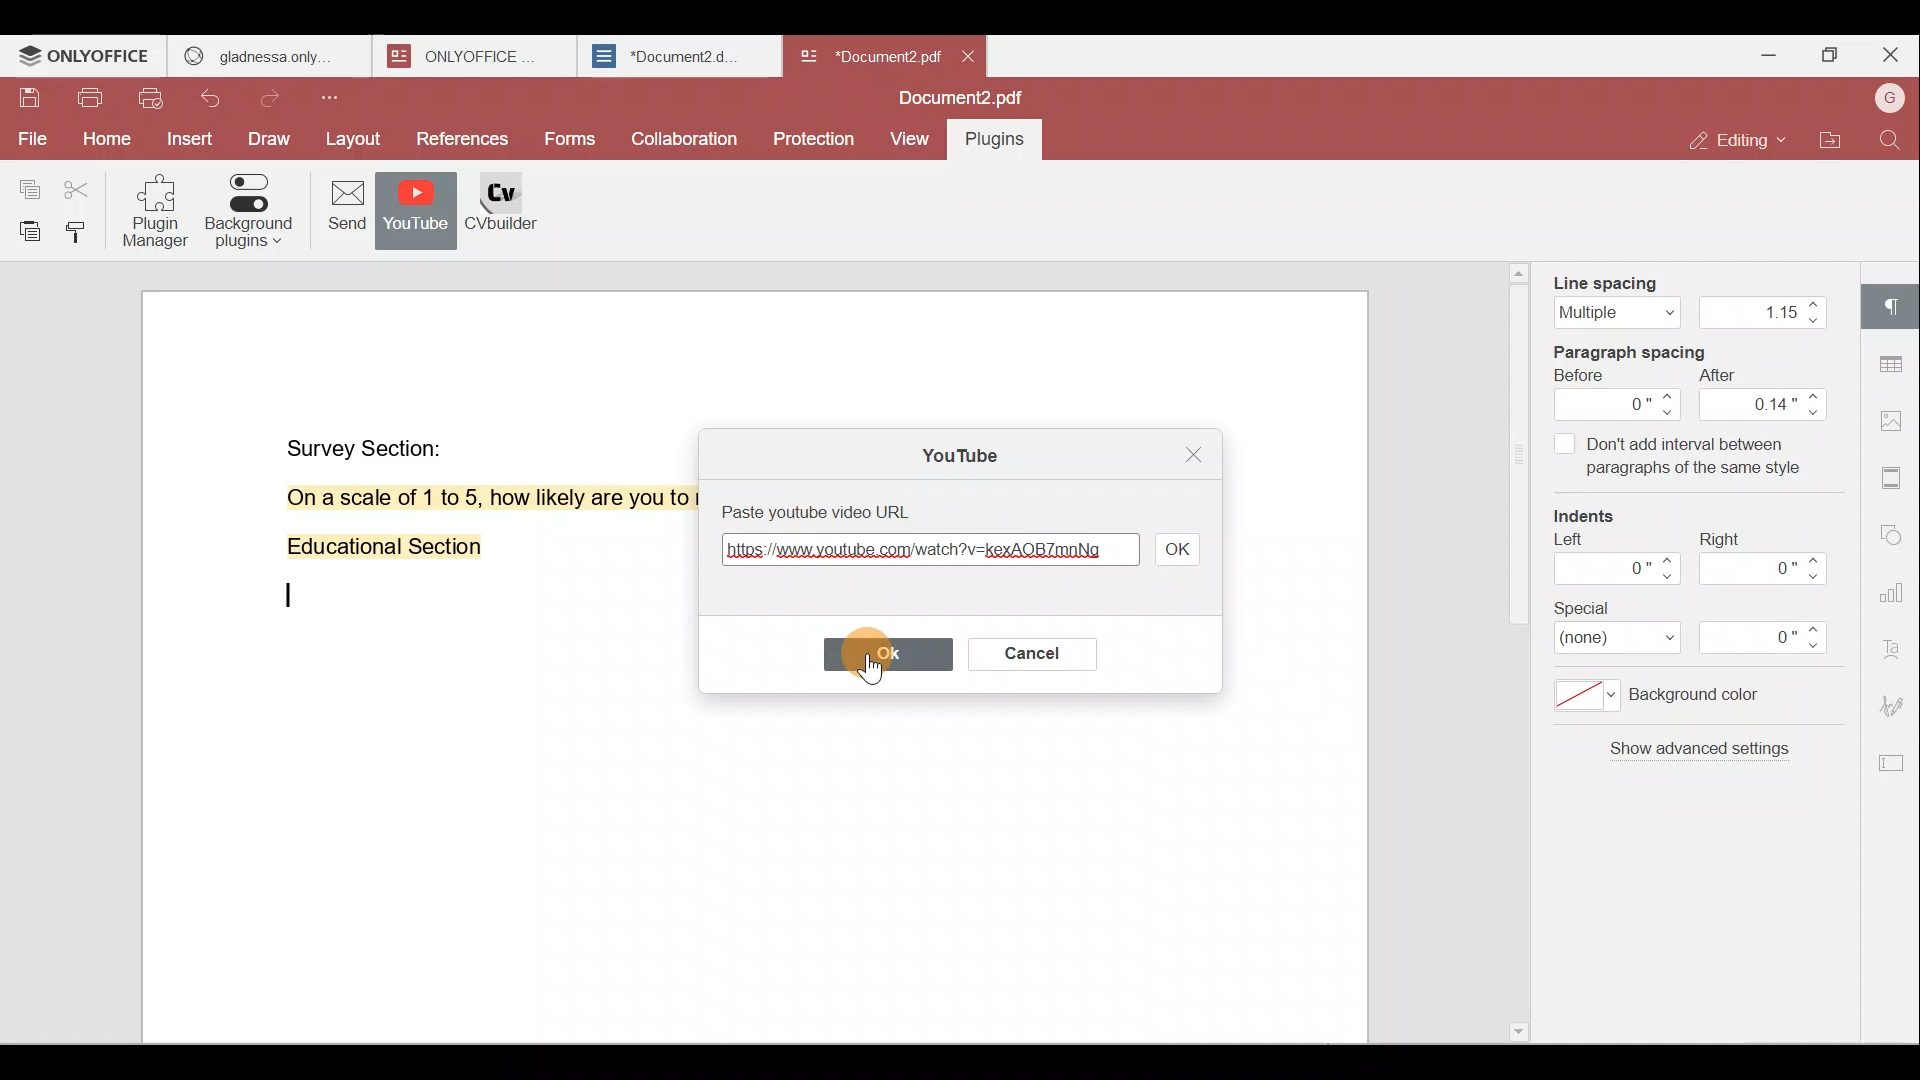  What do you see at coordinates (376, 551) in the screenshot?
I see `Educational Section` at bounding box center [376, 551].